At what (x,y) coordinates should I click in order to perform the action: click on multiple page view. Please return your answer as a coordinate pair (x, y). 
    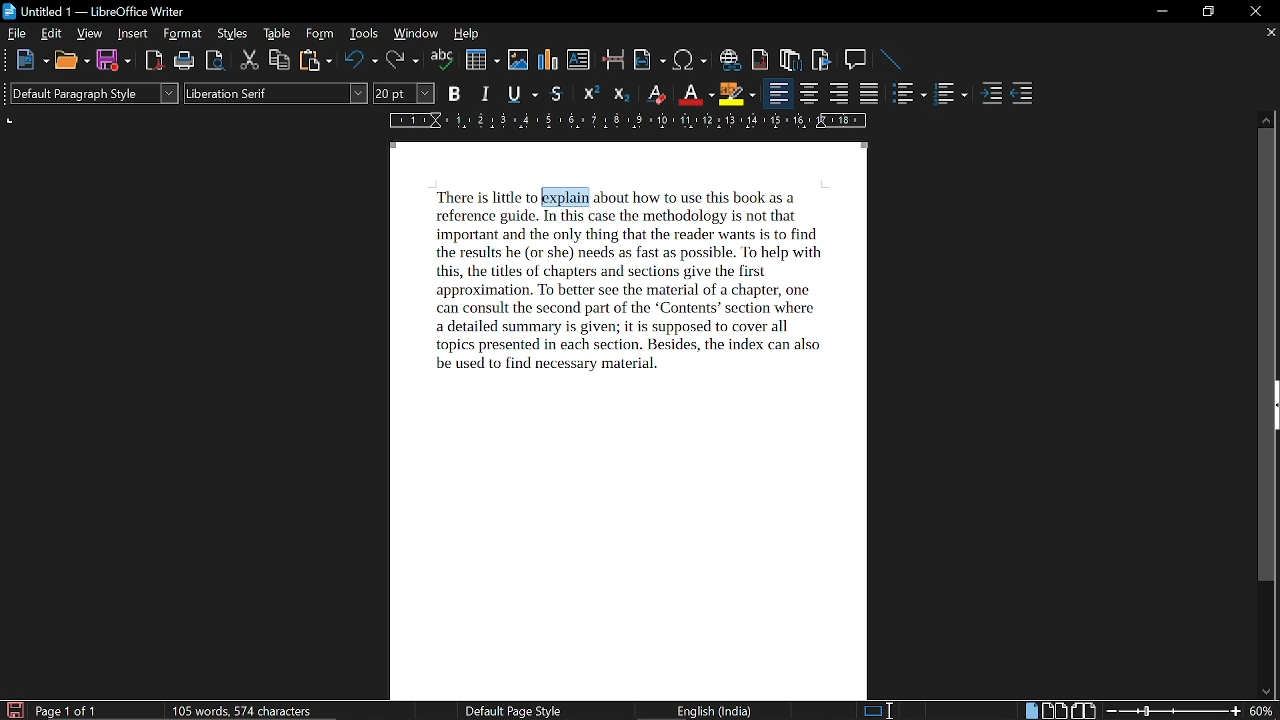
    Looking at the image, I should click on (1054, 711).